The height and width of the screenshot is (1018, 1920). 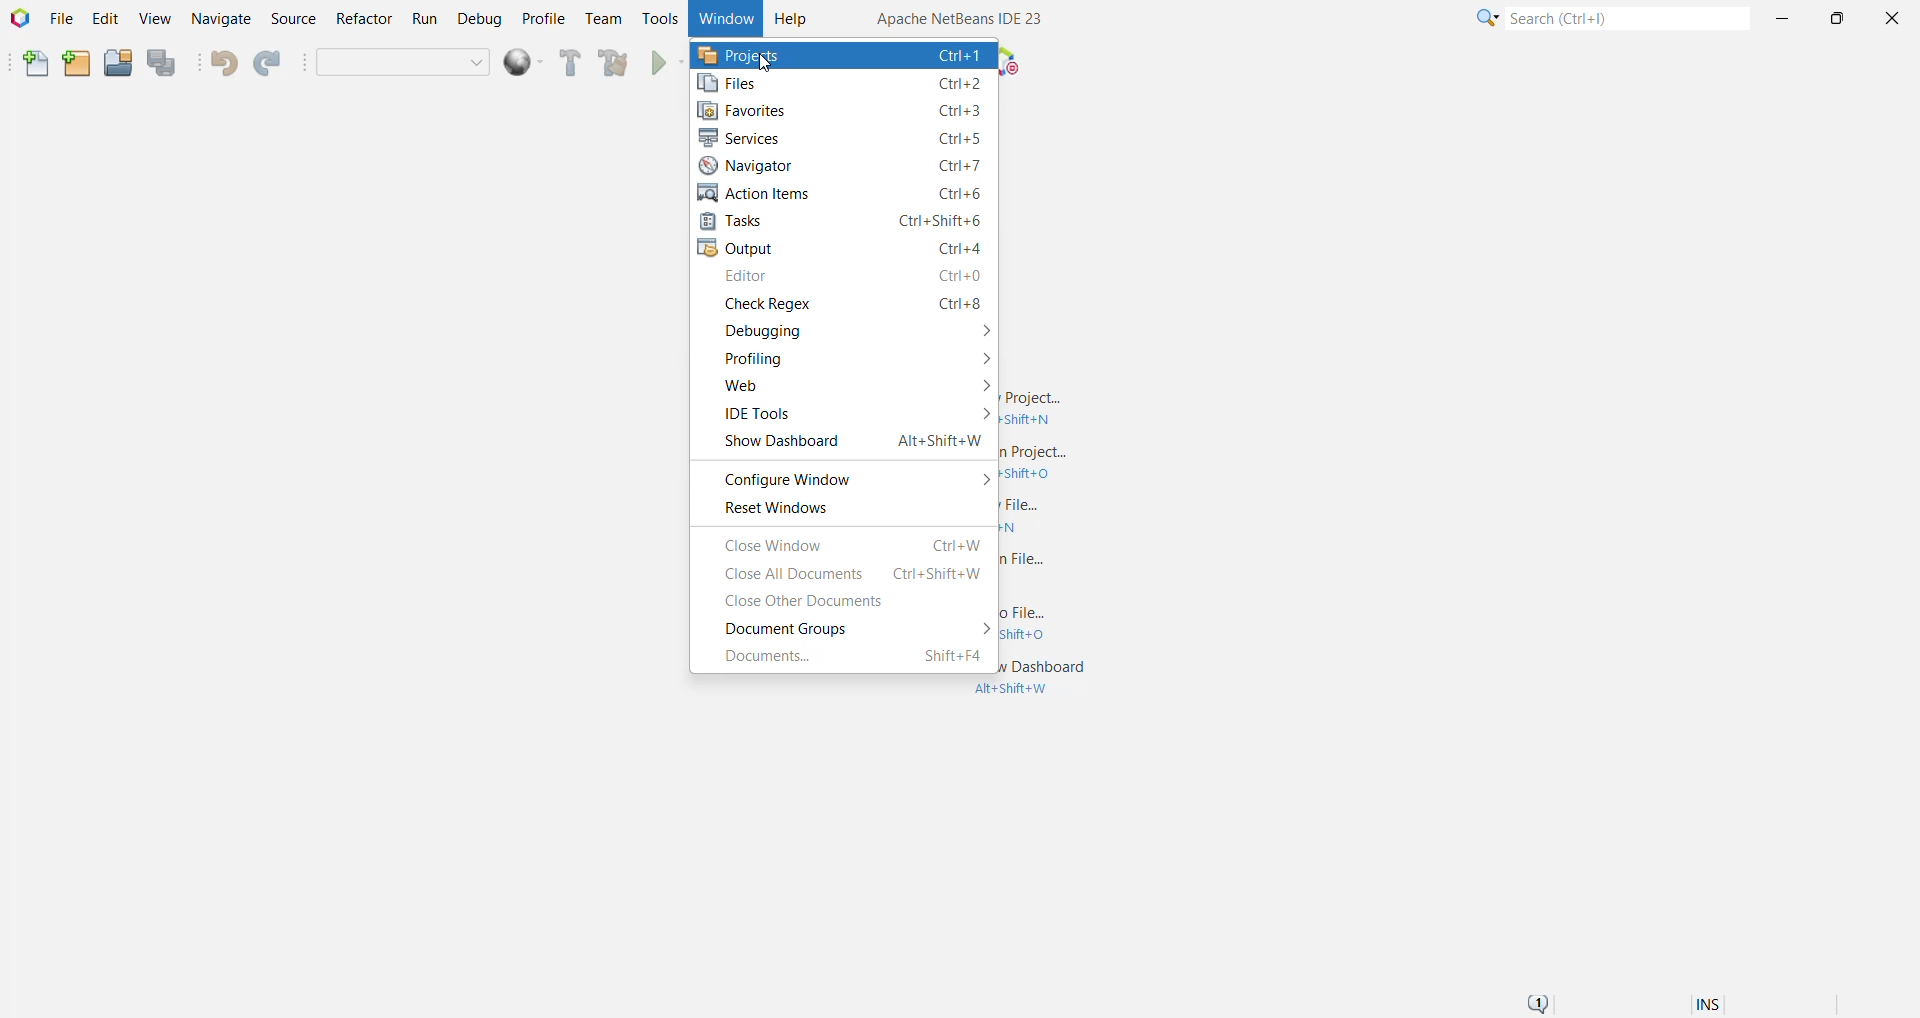 What do you see at coordinates (291, 19) in the screenshot?
I see `Source` at bounding box center [291, 19].